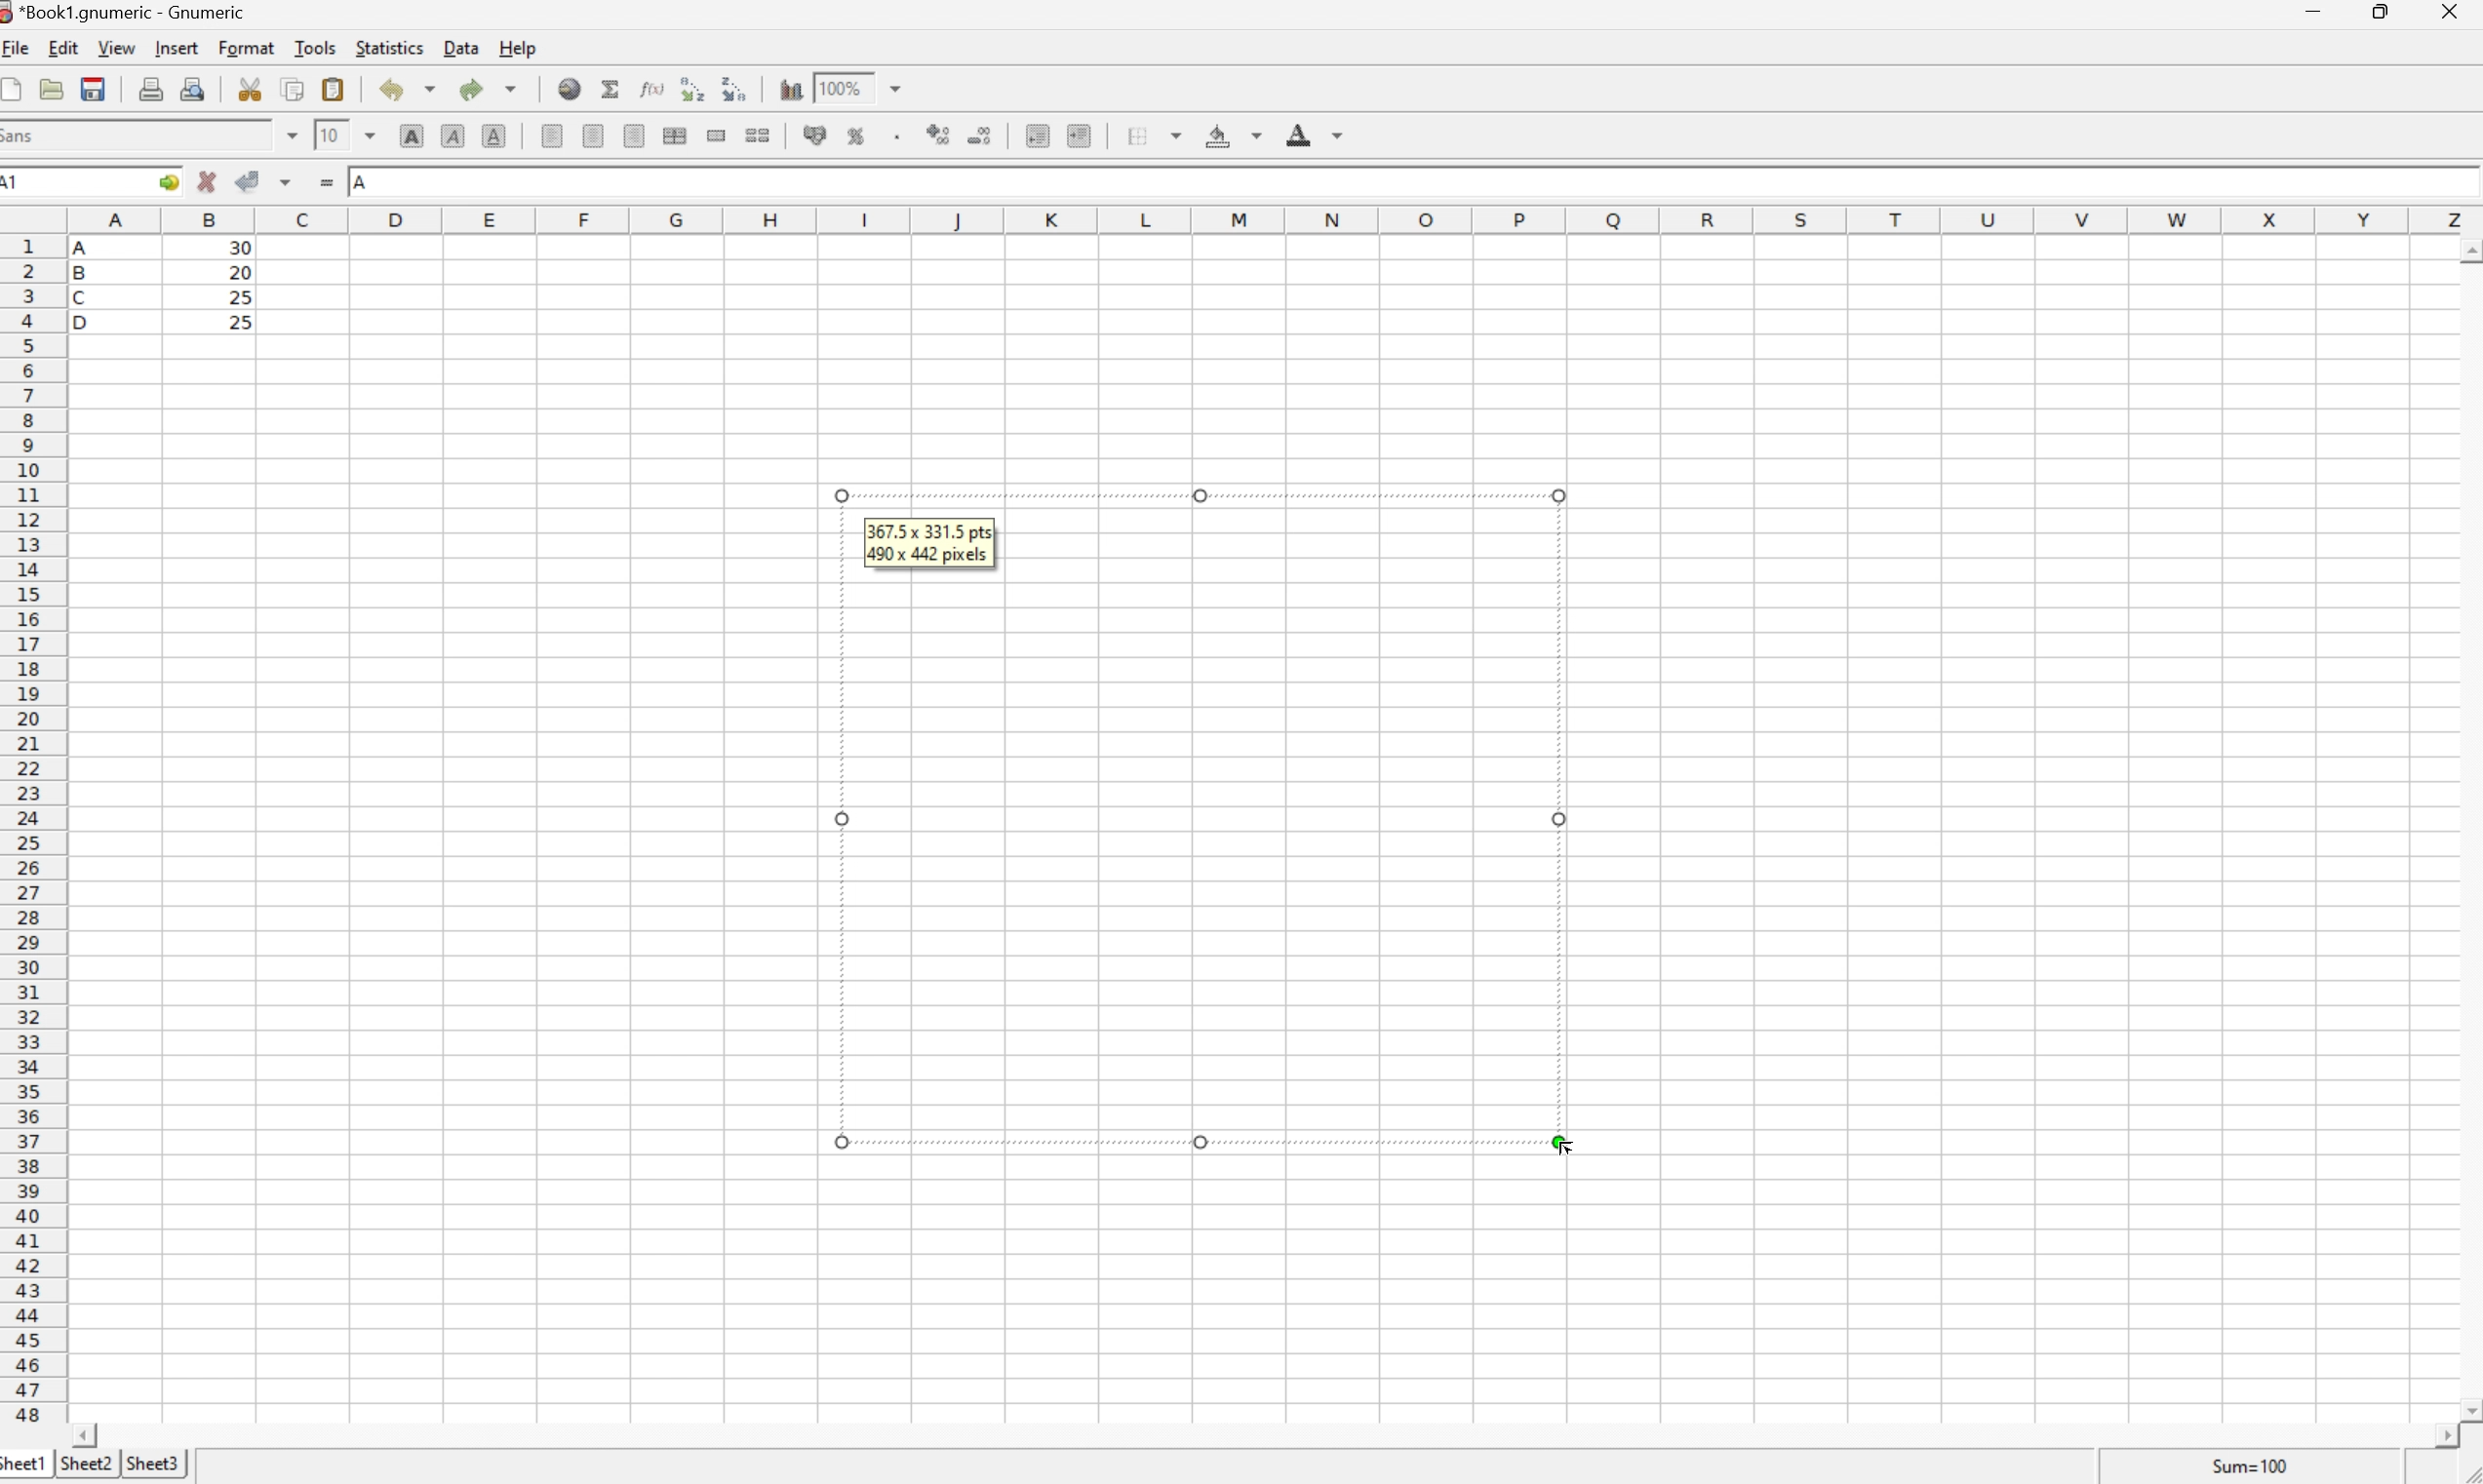 This screenshot has height=1484, width=2483. What do you see at coordinates (896, 137) in the screenshot?
I see `Set the format of the selected cells to include a thousands separator` at bounding box center [896, 137].